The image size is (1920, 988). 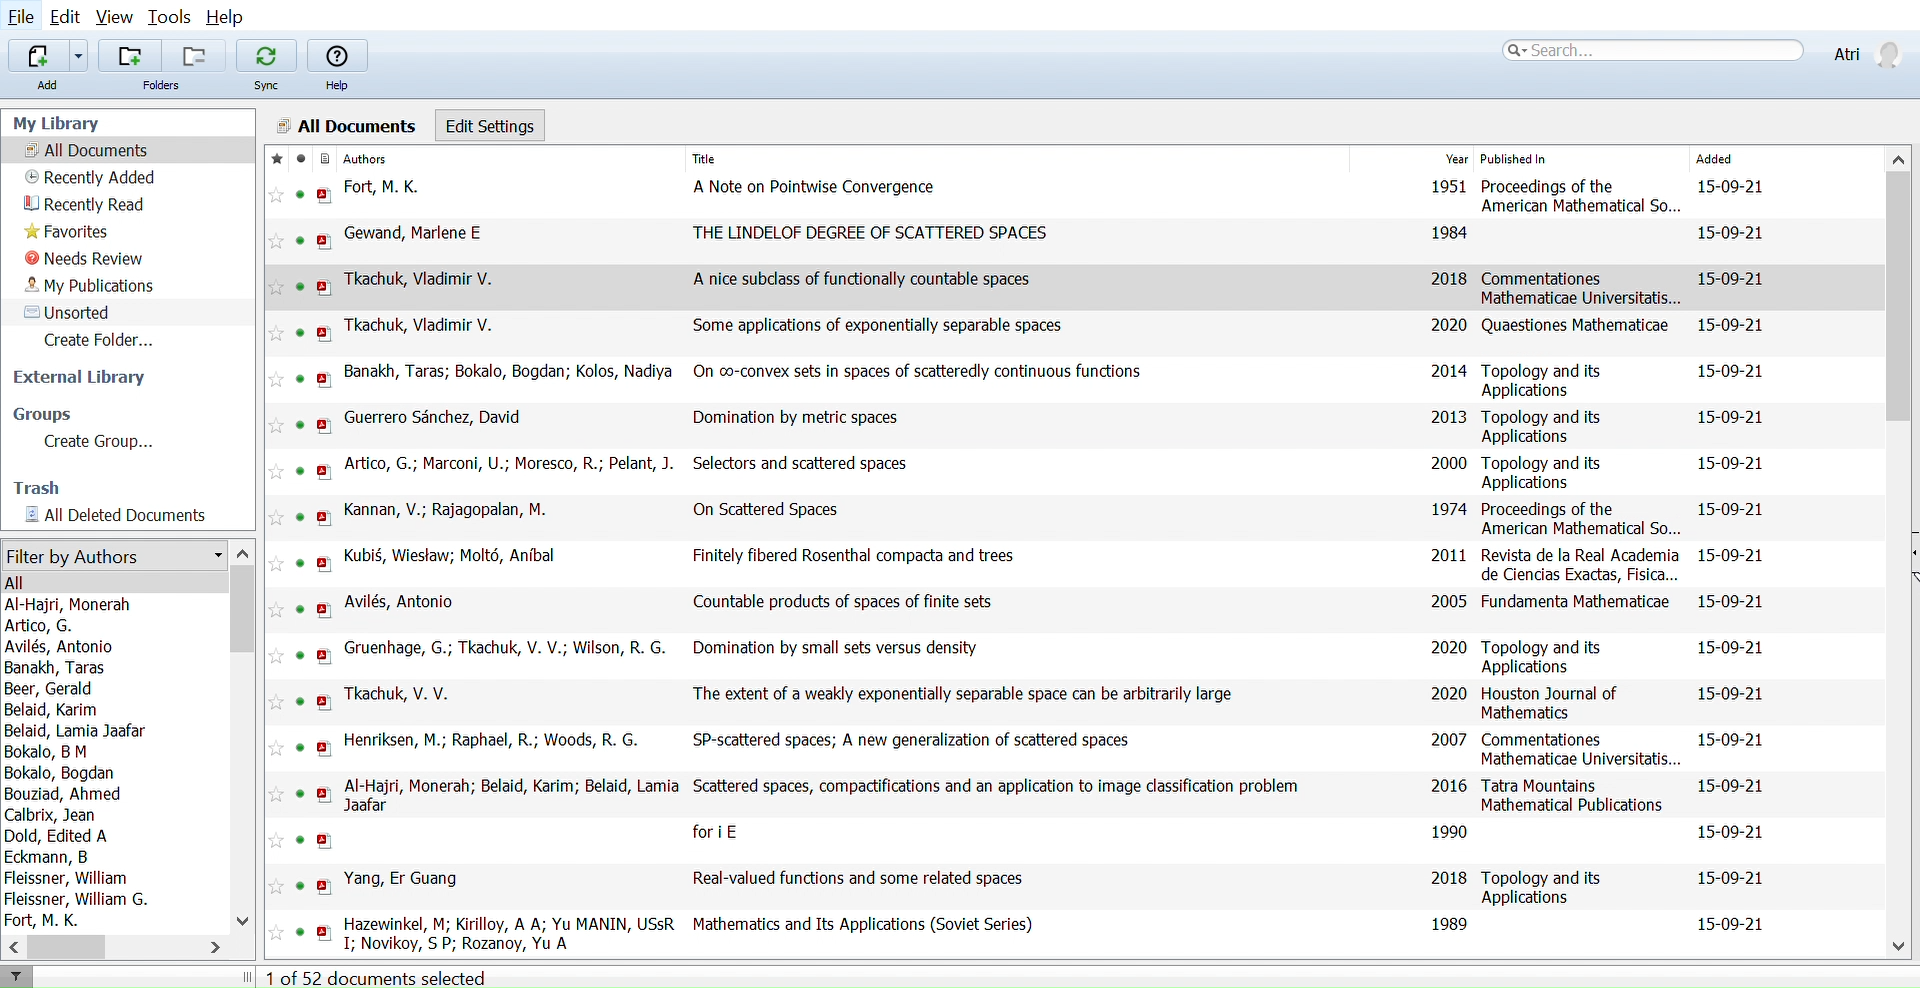 What do you see at coordinates (277, 934) in the screenshot?
I see `Add this reference to favorites` at bounding box center [277, 934].